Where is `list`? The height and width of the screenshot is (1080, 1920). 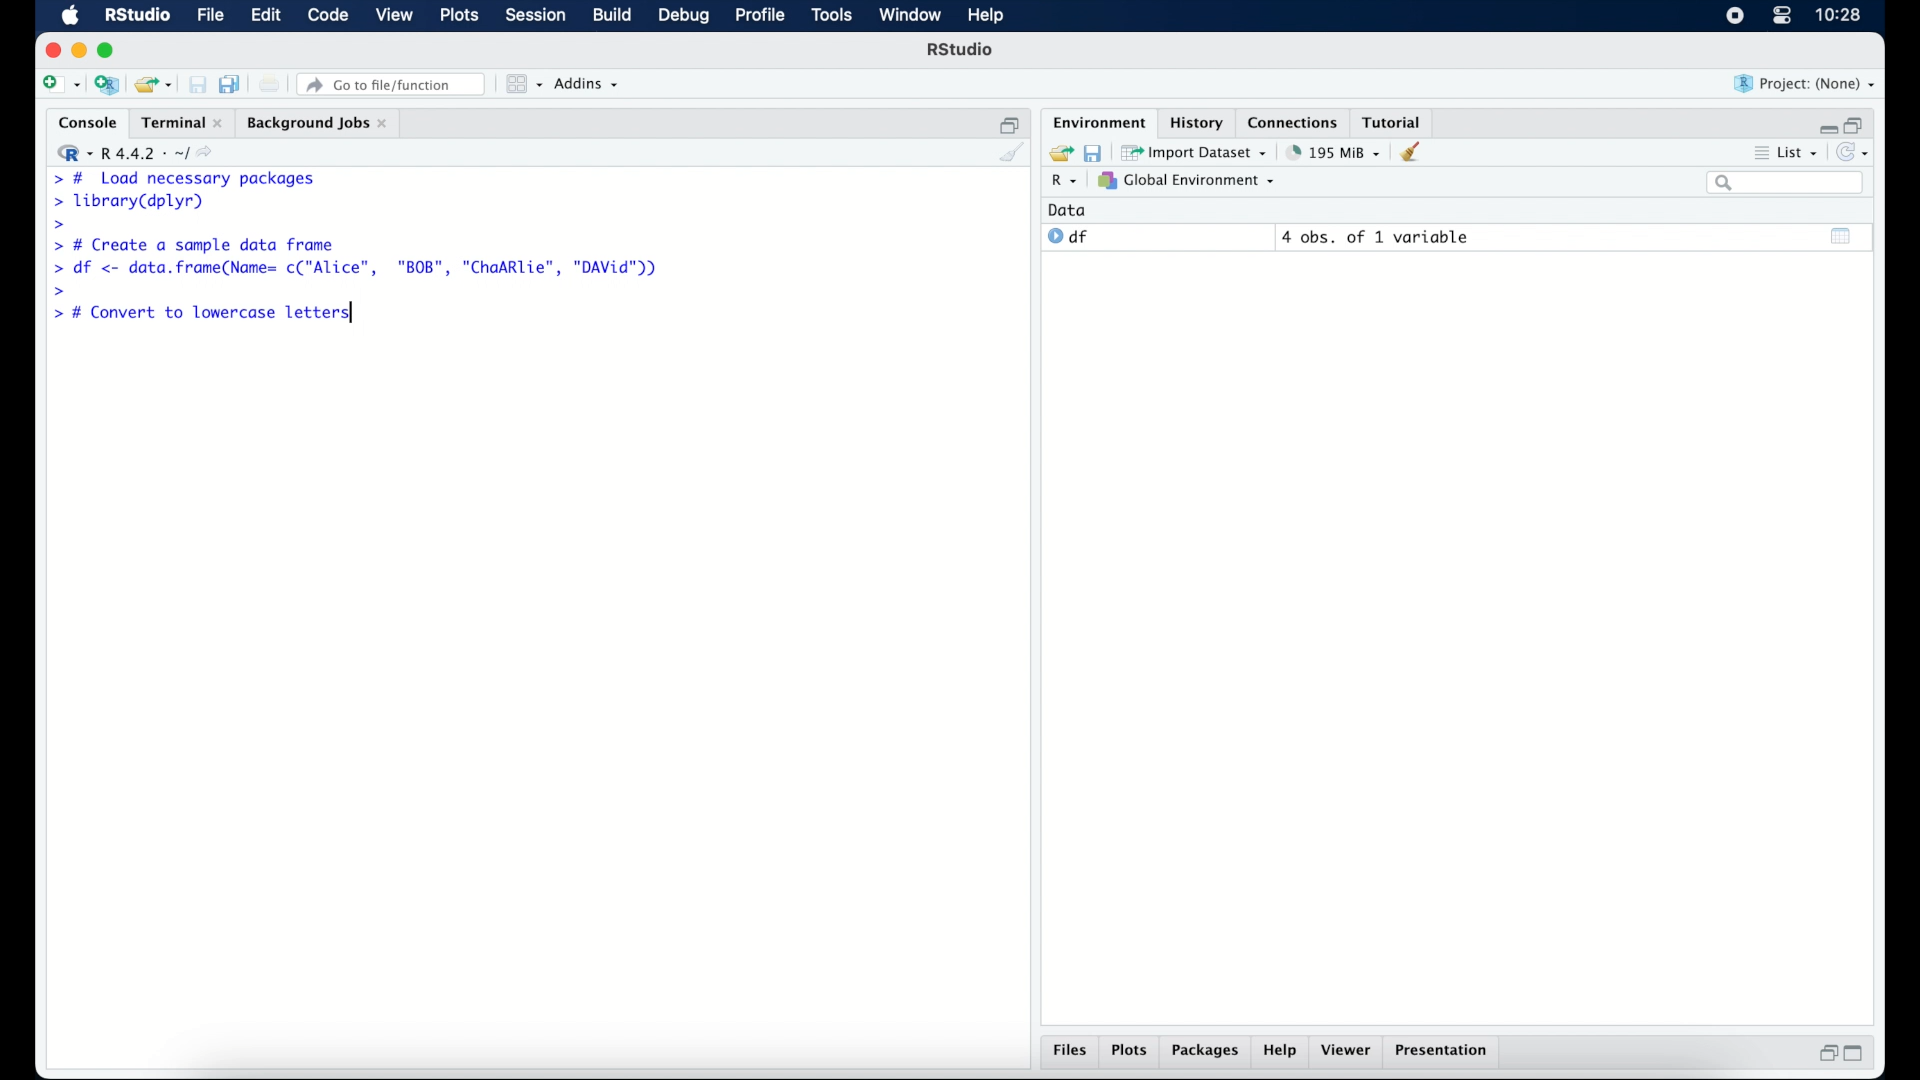 list is located at coordinates (1784, 155).